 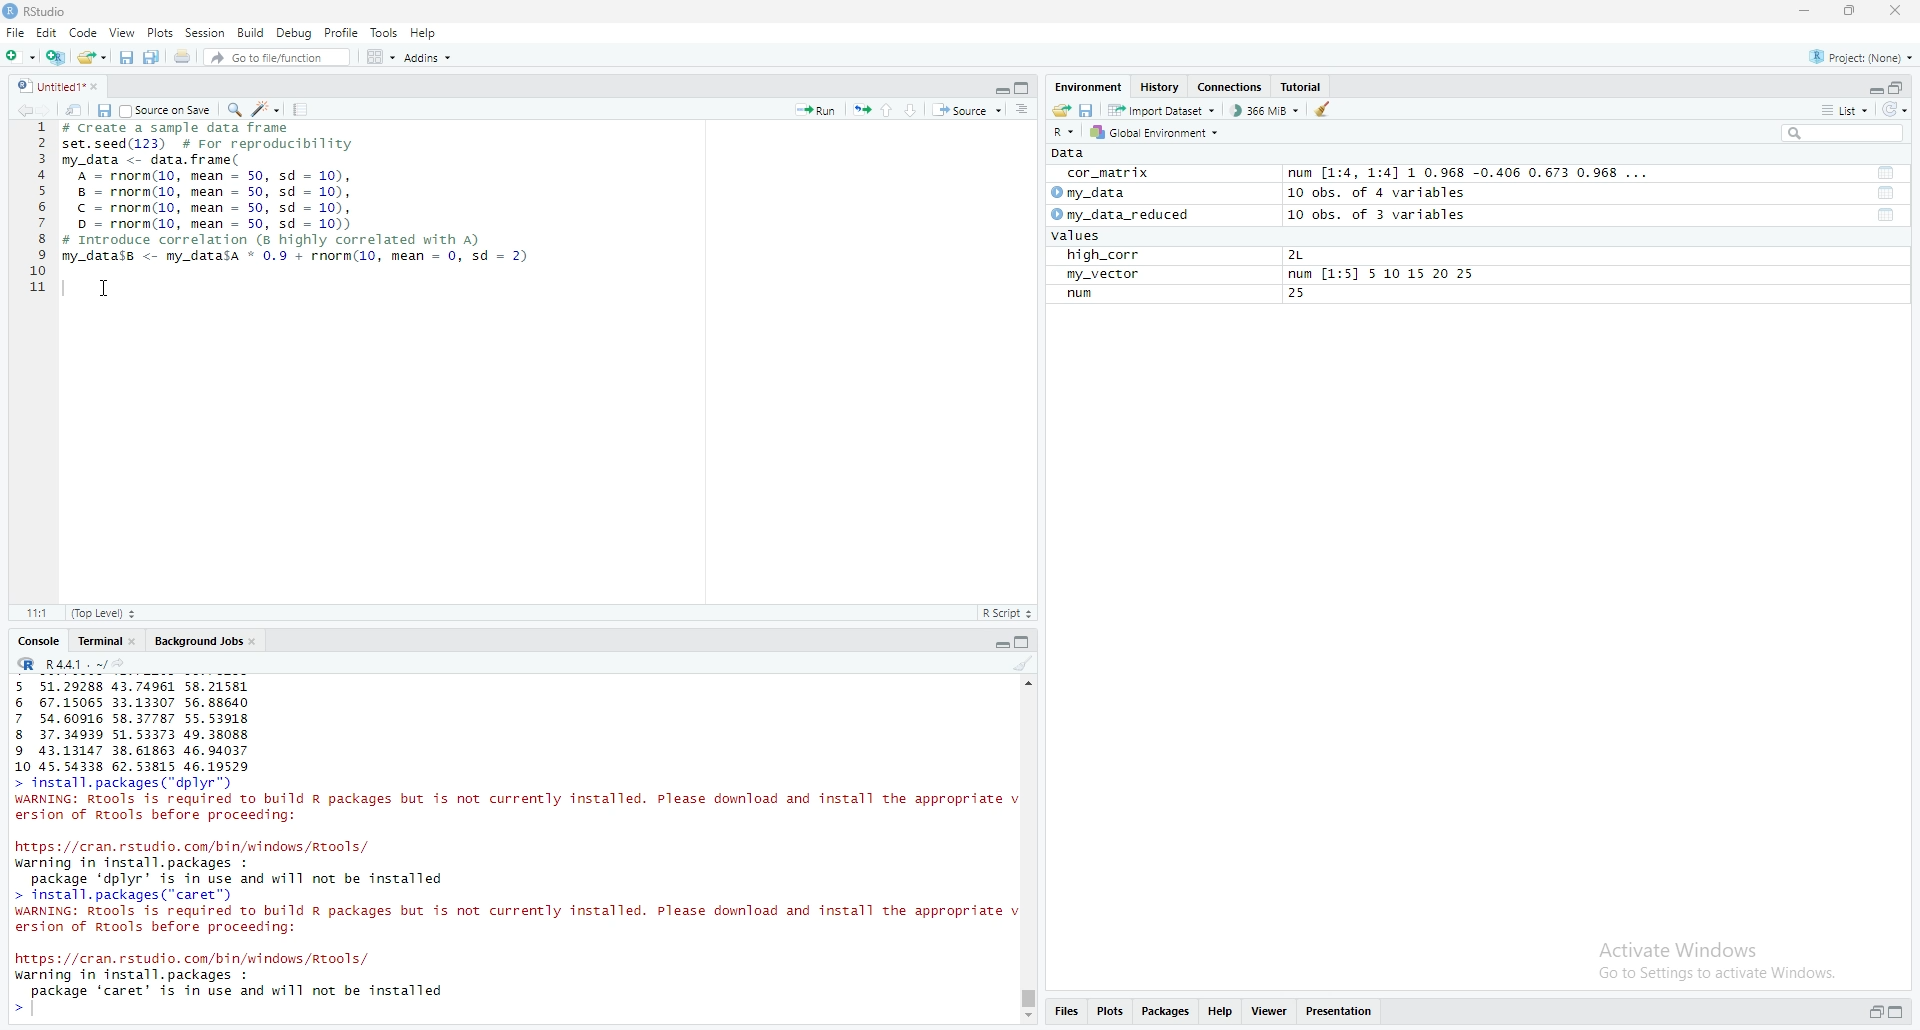 I want to click on edit, so click(x=267, y=108).